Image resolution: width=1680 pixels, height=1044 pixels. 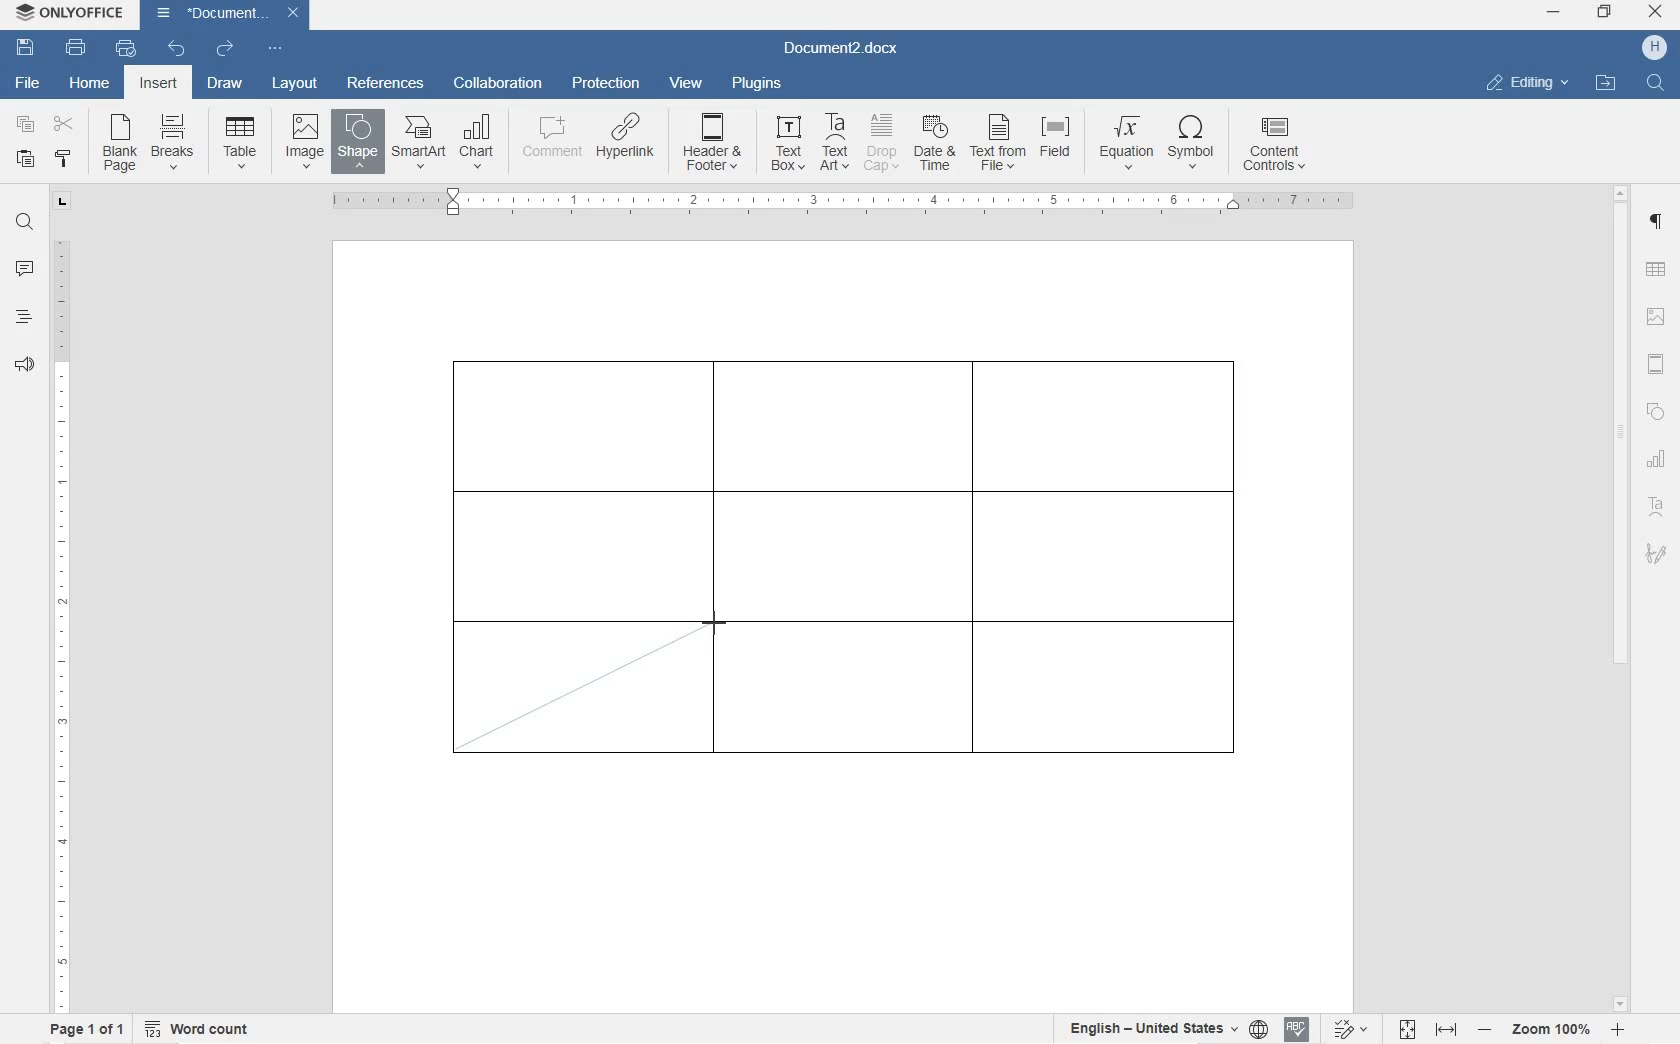 I want to click on HP, so click(x=1654, y=48).